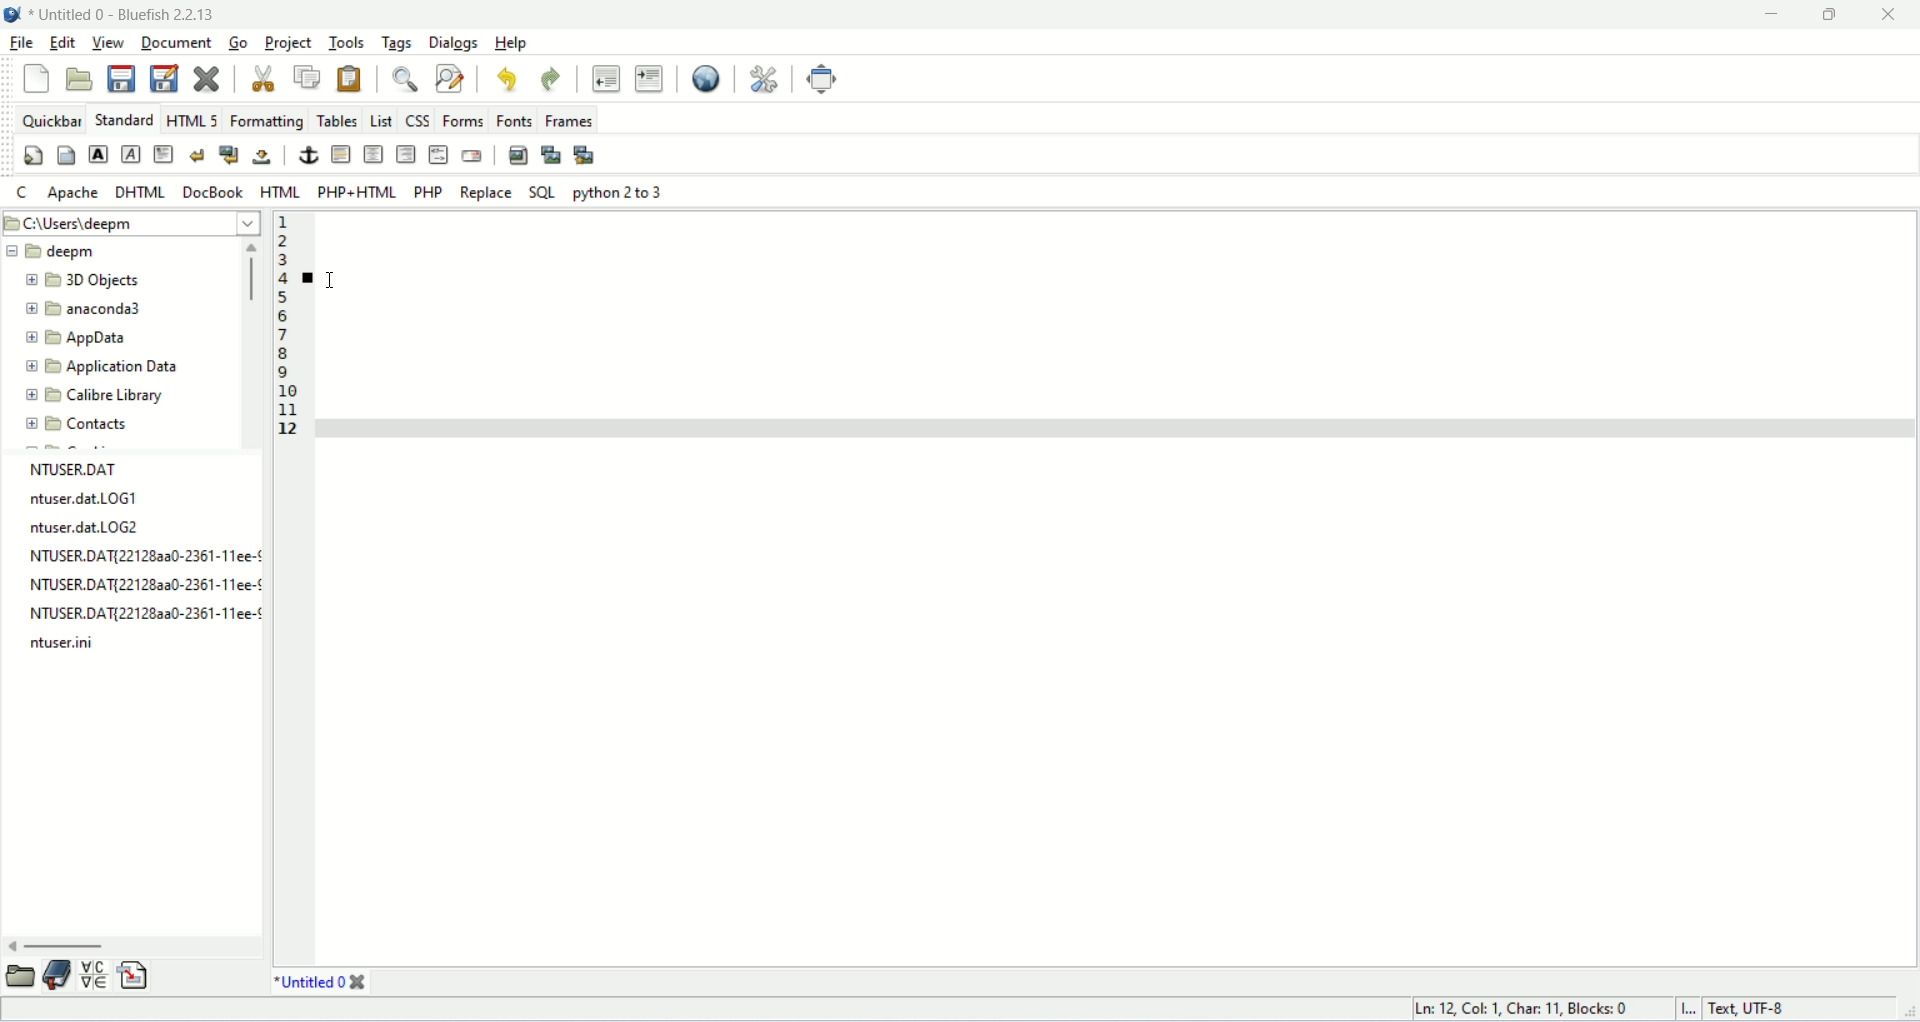 This screenshot has height=1022, width=1920. Describe the element at coordinates (109, 42) in the screenshot. I see `view` at that location.